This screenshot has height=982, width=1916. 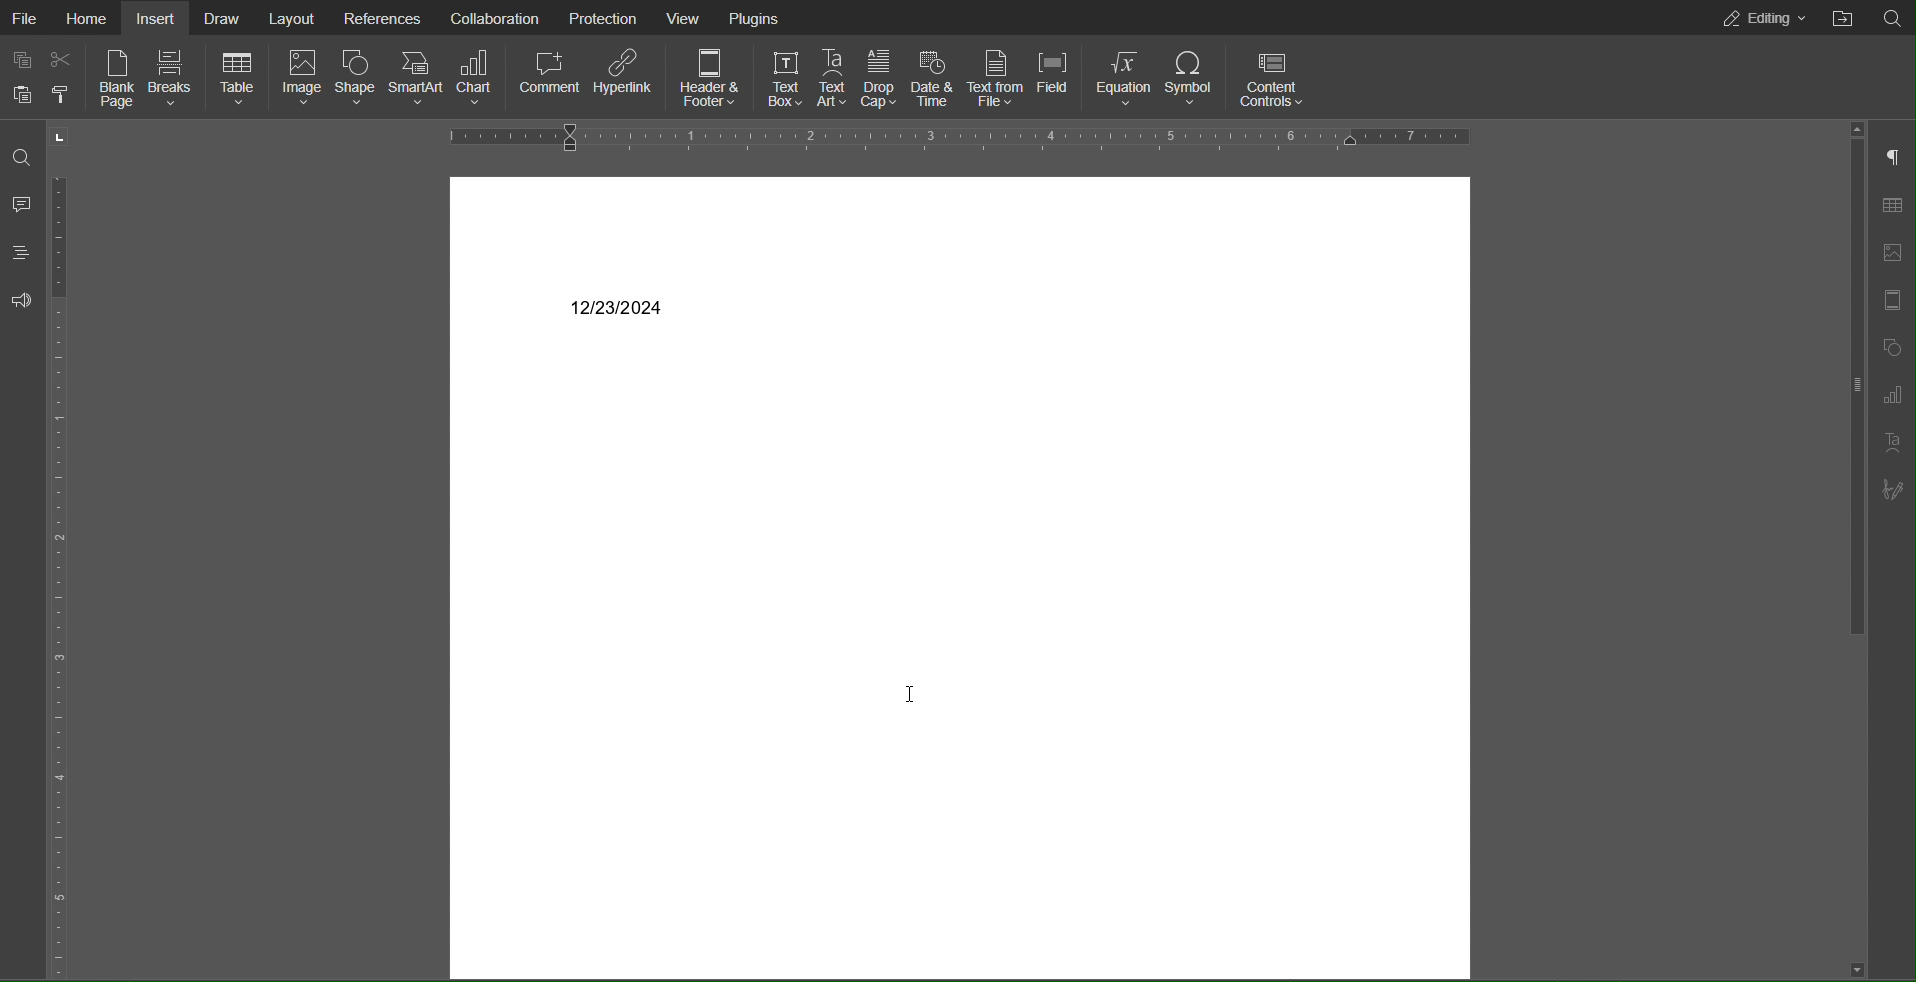 What do you see at coordinates (879, 74) in the screenshot?
I see `Drop Cap` at bounding box center [879, 74].